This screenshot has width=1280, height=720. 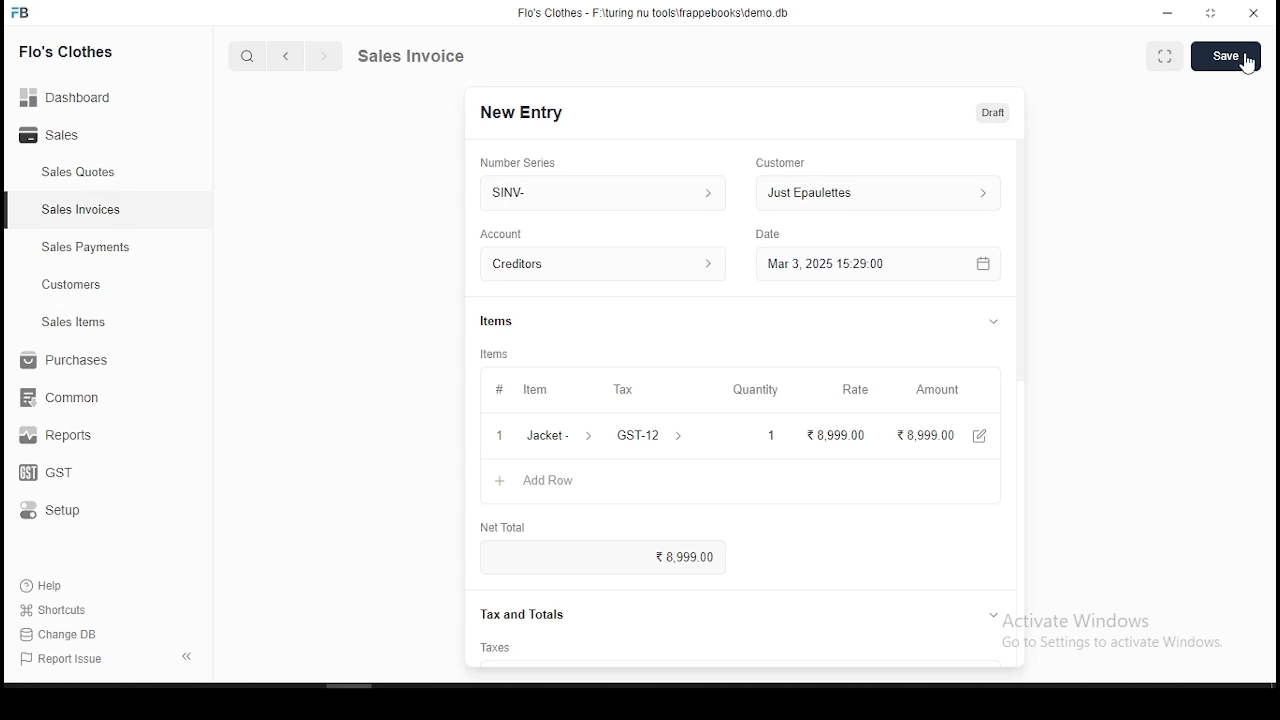 I want to click on expand, so click(x=984, y=324).